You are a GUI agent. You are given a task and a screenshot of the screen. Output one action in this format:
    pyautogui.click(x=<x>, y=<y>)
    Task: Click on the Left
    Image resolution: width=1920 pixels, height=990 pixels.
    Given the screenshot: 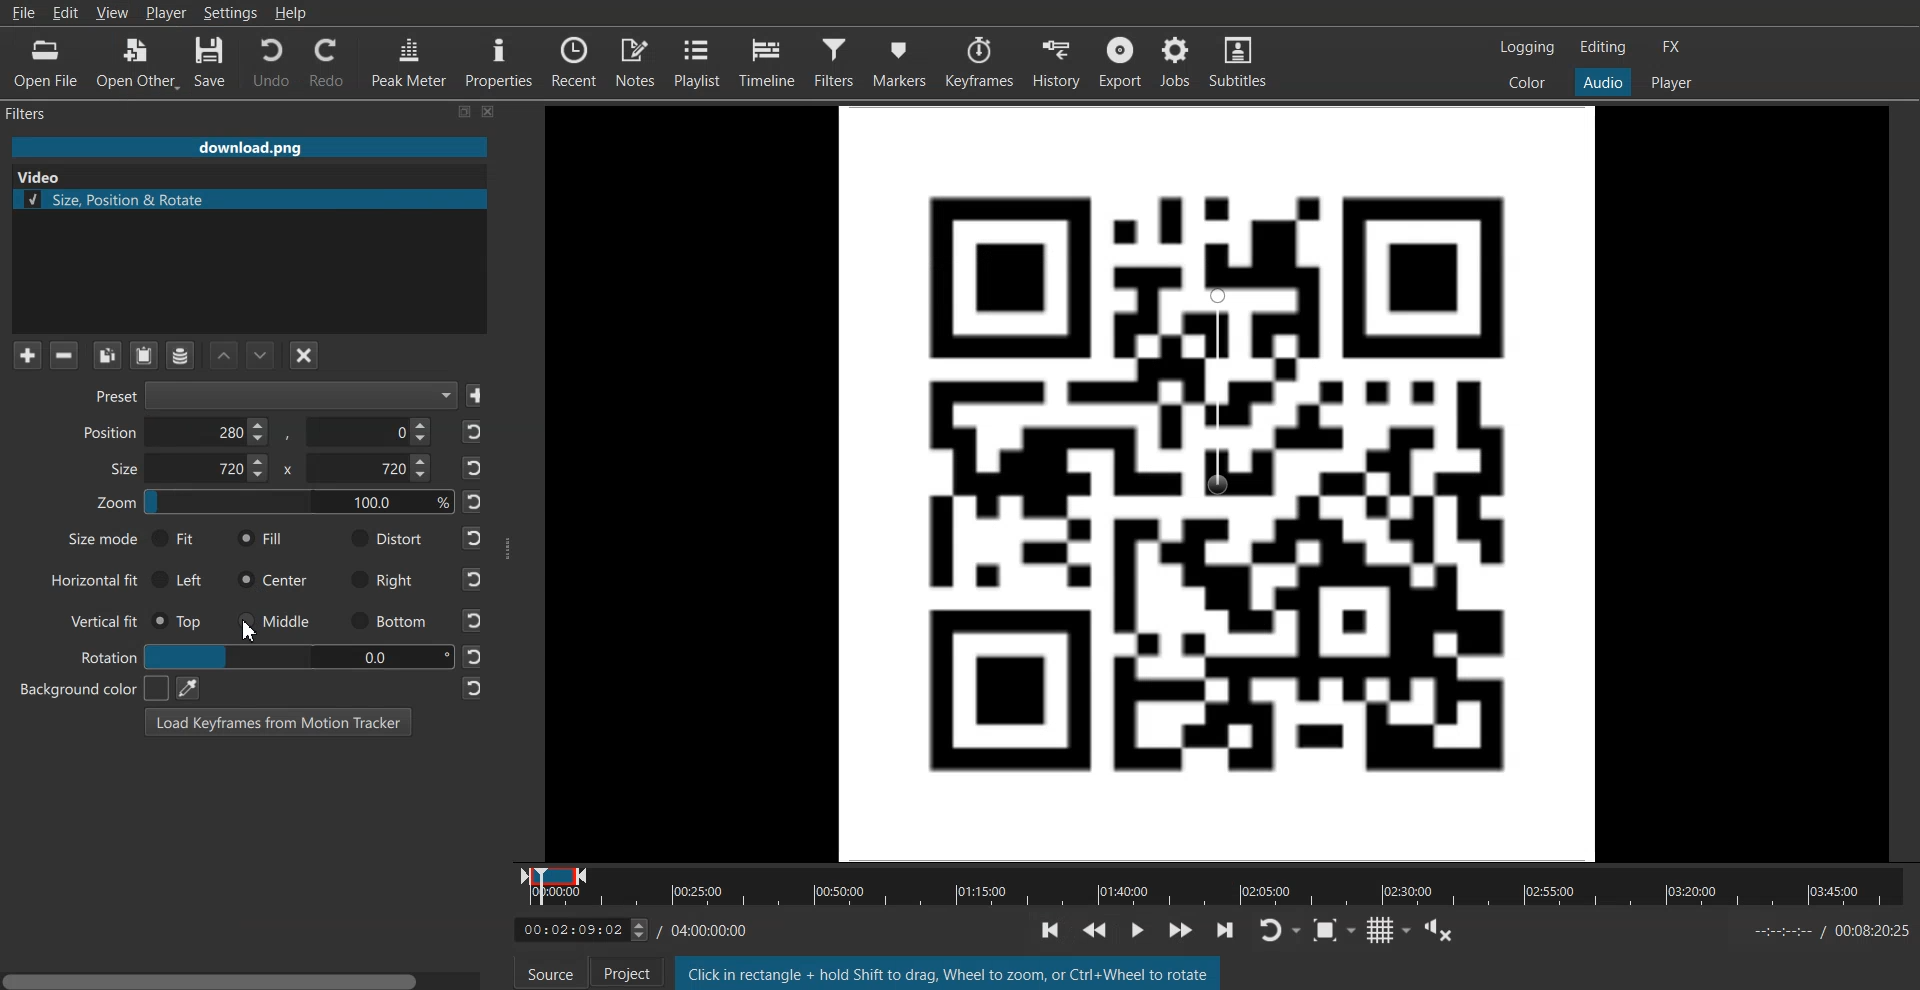 What is the action you would take?
    pyautogui.click(x=183, y=578)
    